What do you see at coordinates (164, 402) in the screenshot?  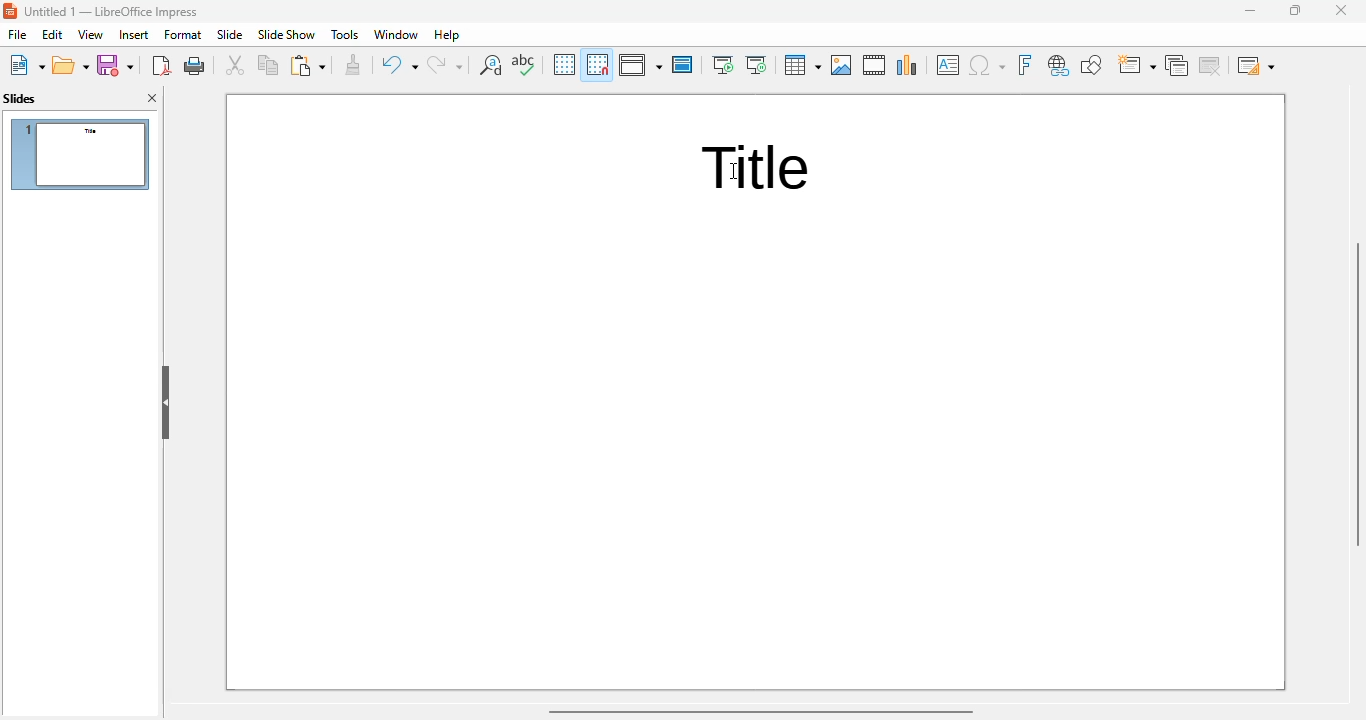 I see `hide` at bounding box center [164, 402].